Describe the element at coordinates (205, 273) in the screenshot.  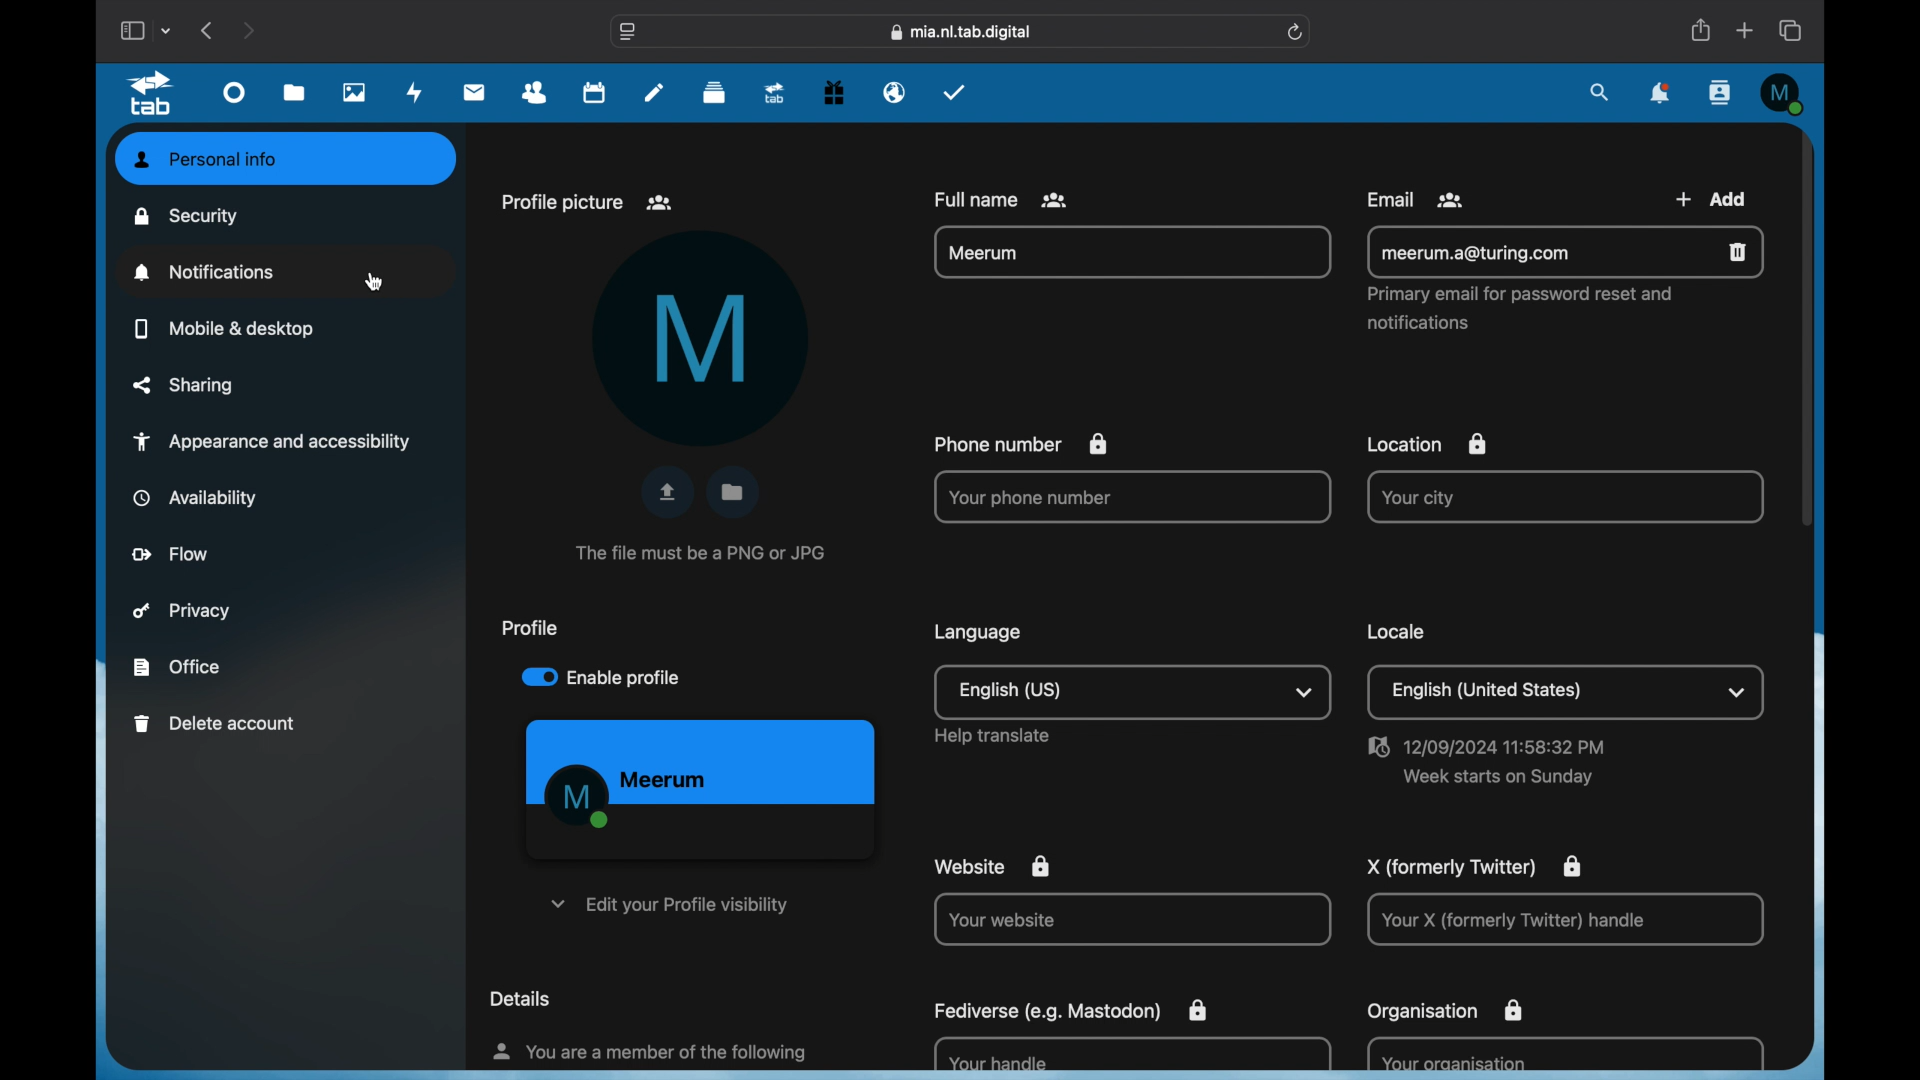
I see `notifications` at that location.